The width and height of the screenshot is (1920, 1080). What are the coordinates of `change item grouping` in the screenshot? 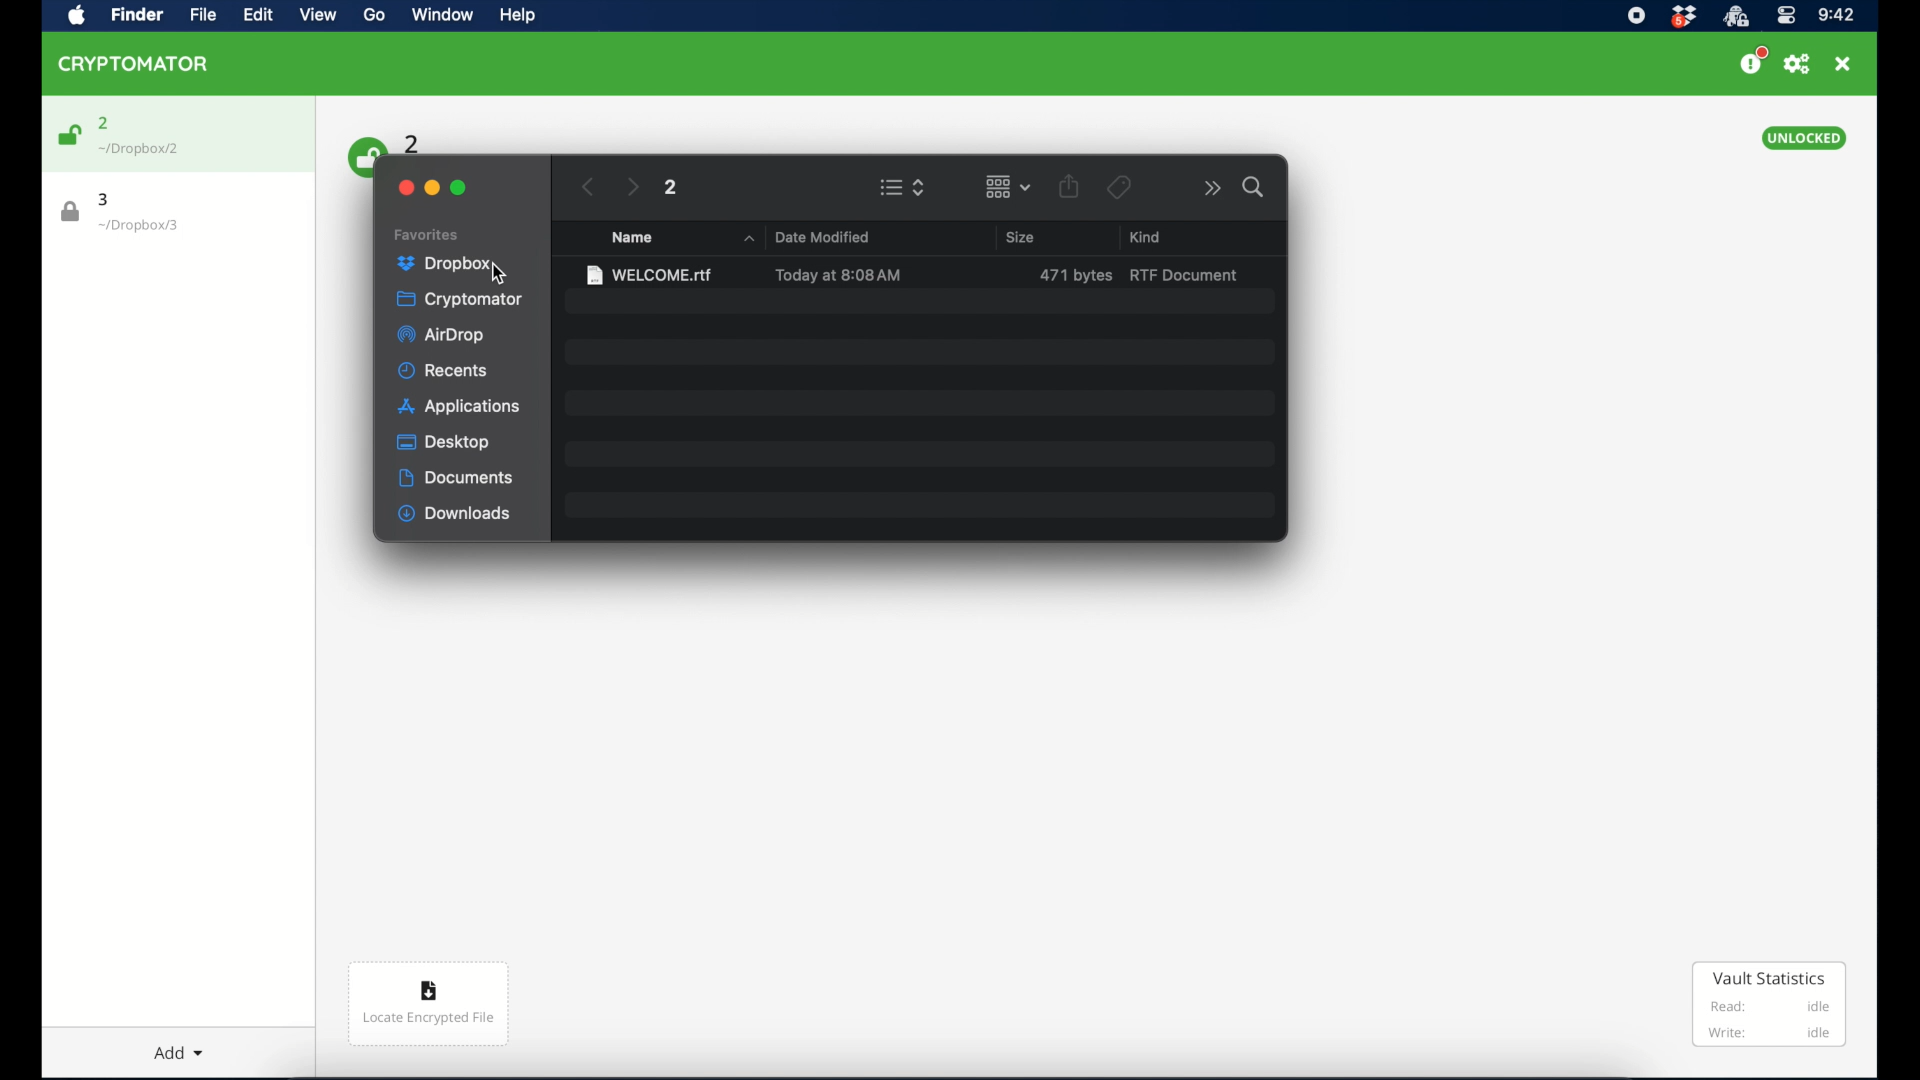 It's located at (1009, 186).